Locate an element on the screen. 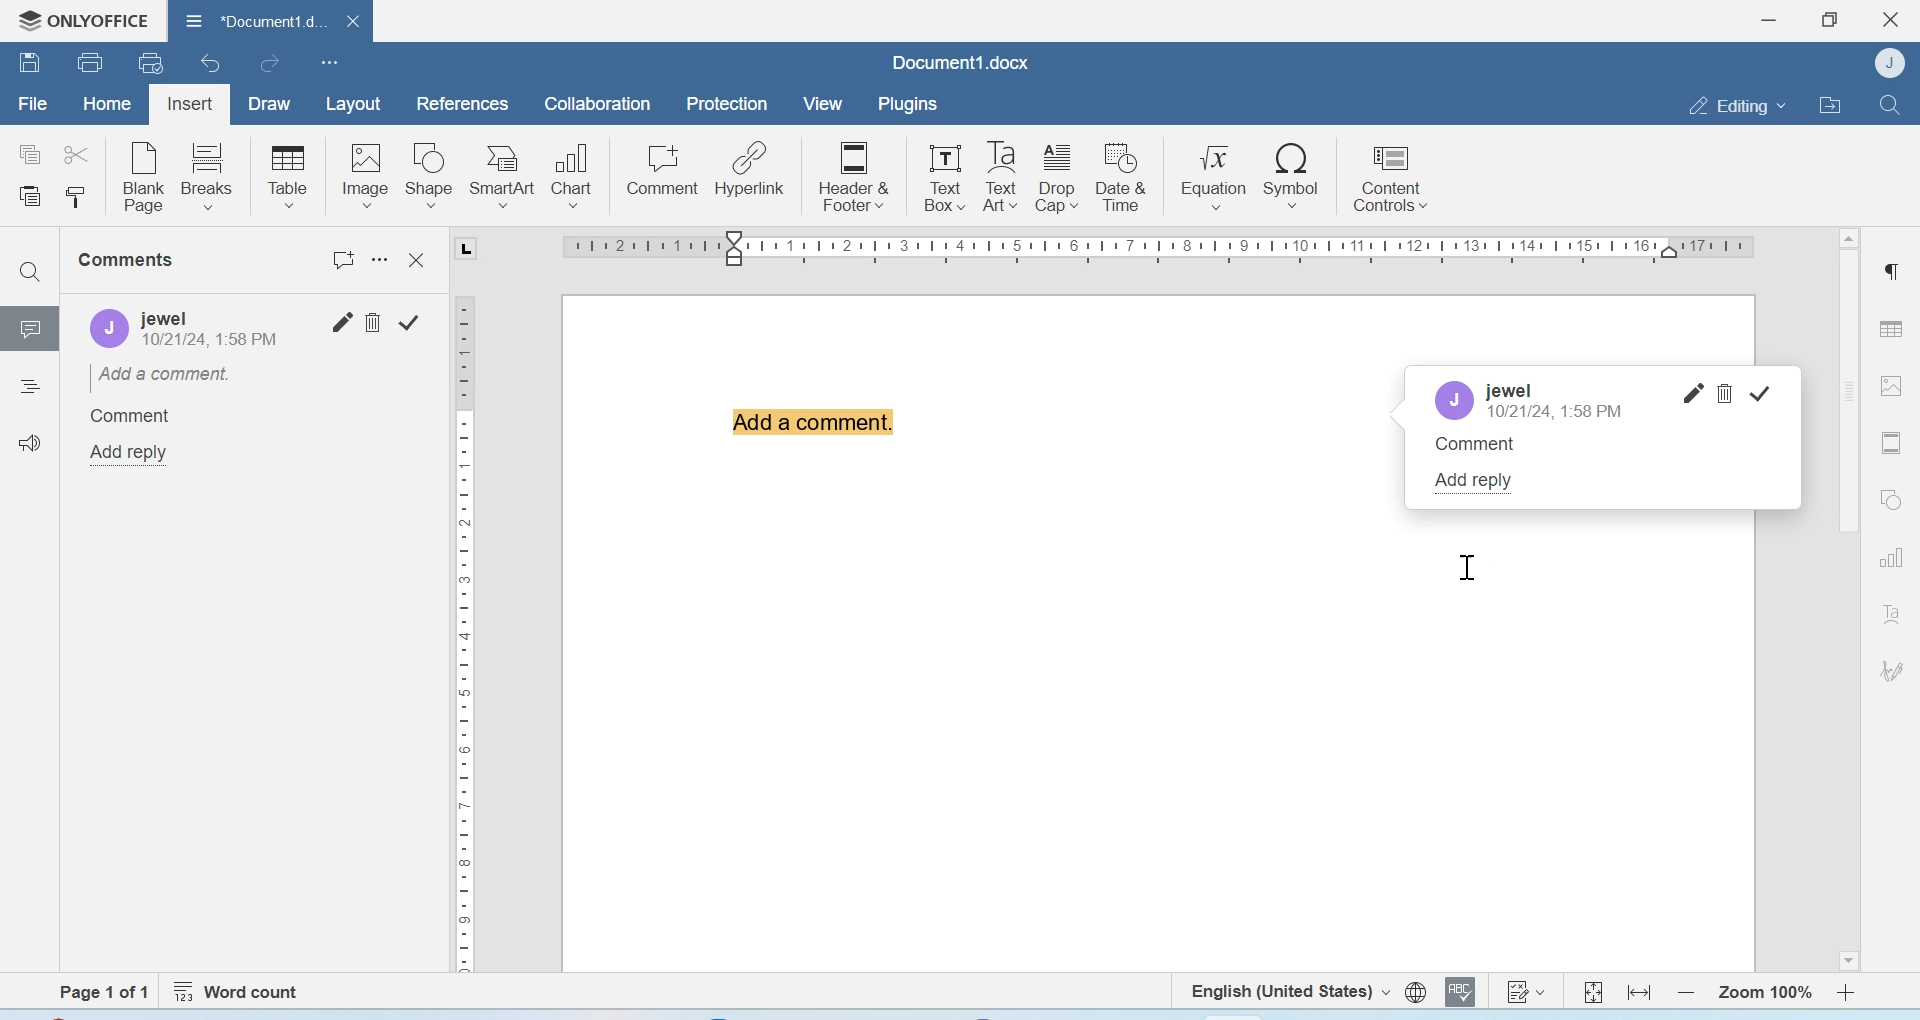  tab stop is located at coordinates (473, 249).